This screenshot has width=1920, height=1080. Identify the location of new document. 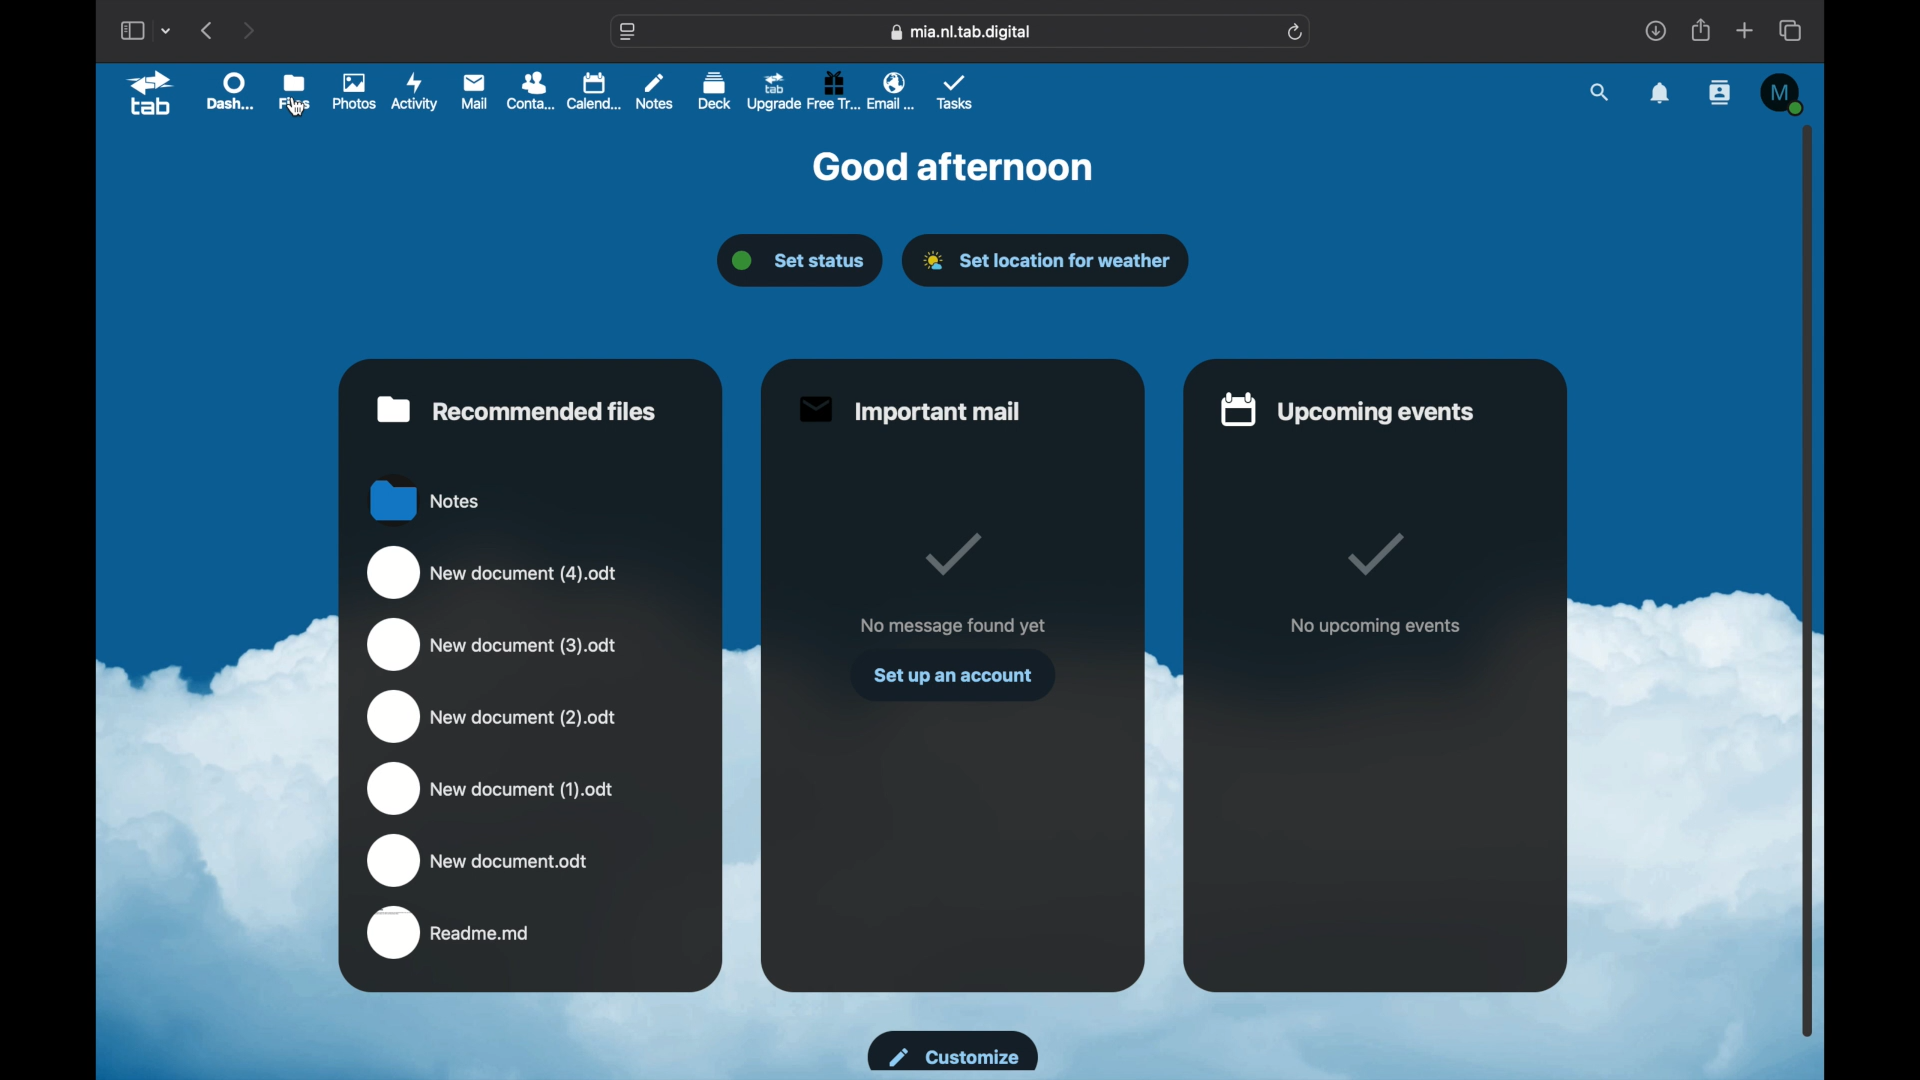
(490, 789).